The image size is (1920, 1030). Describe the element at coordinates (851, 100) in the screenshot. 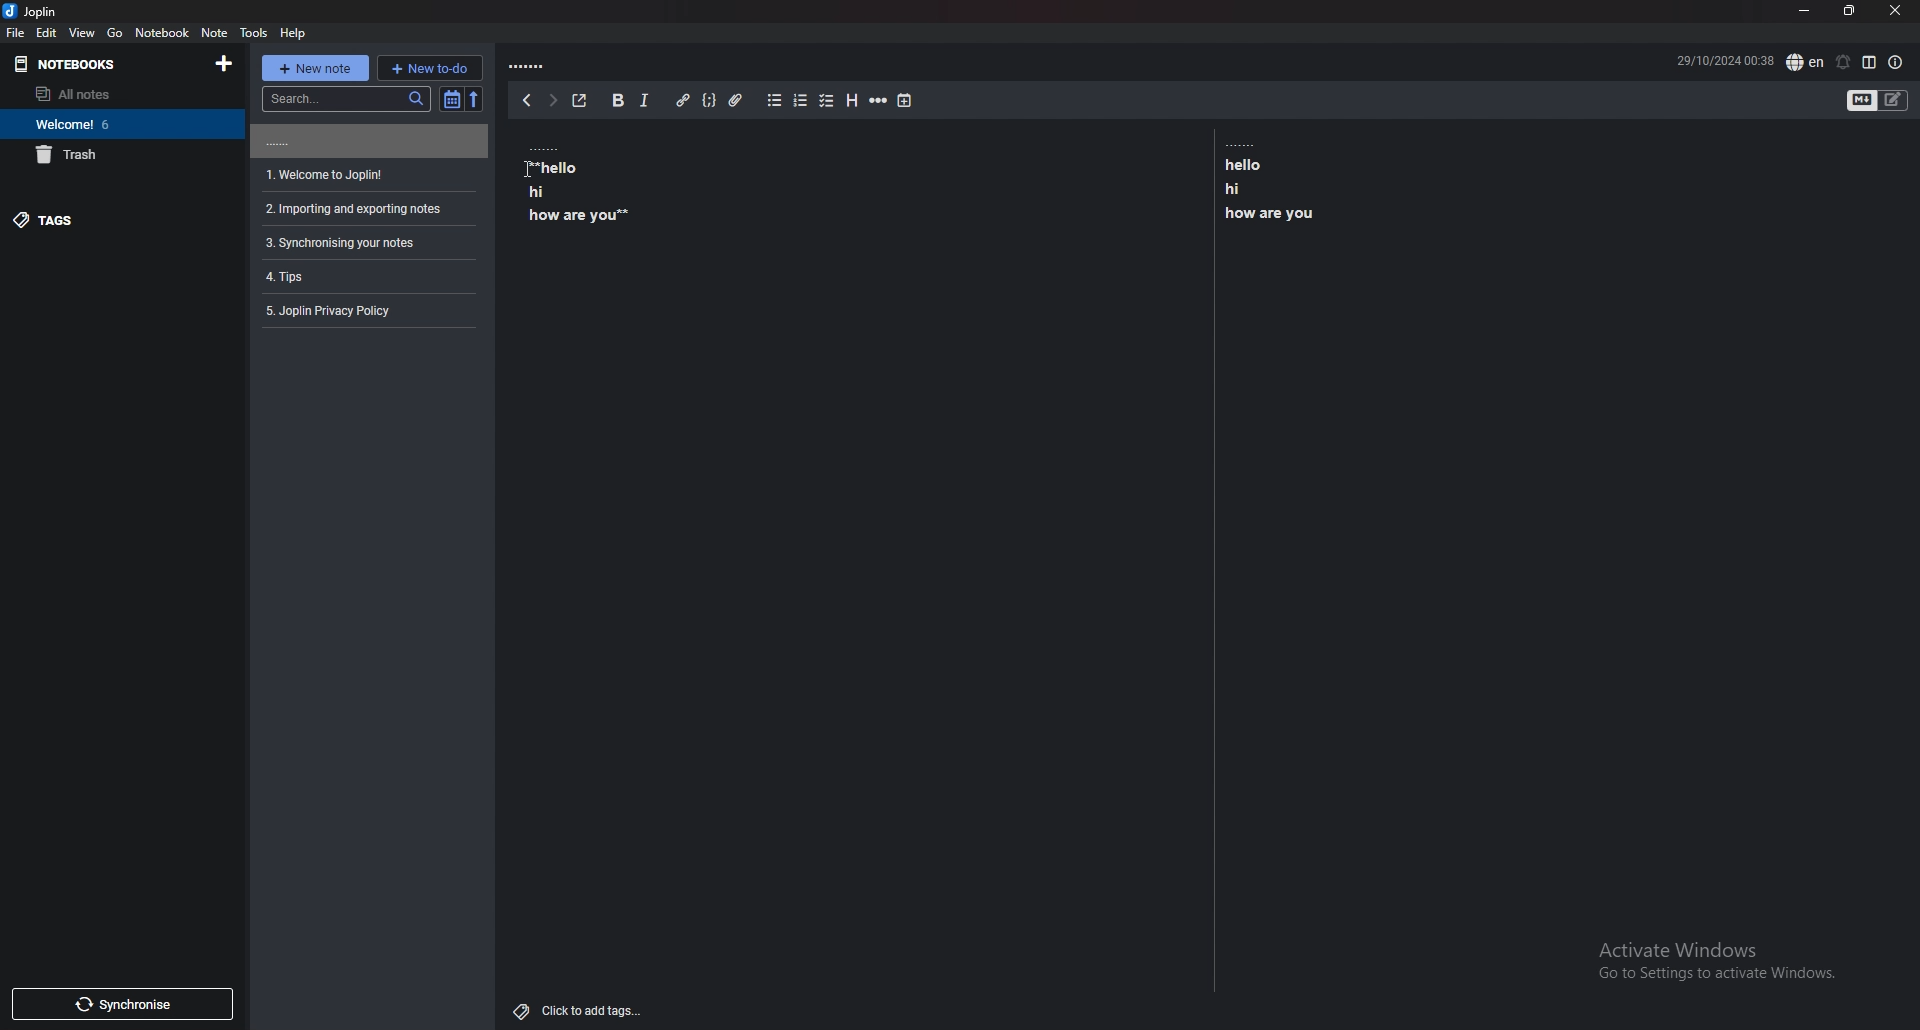

I see `heading` at that location.